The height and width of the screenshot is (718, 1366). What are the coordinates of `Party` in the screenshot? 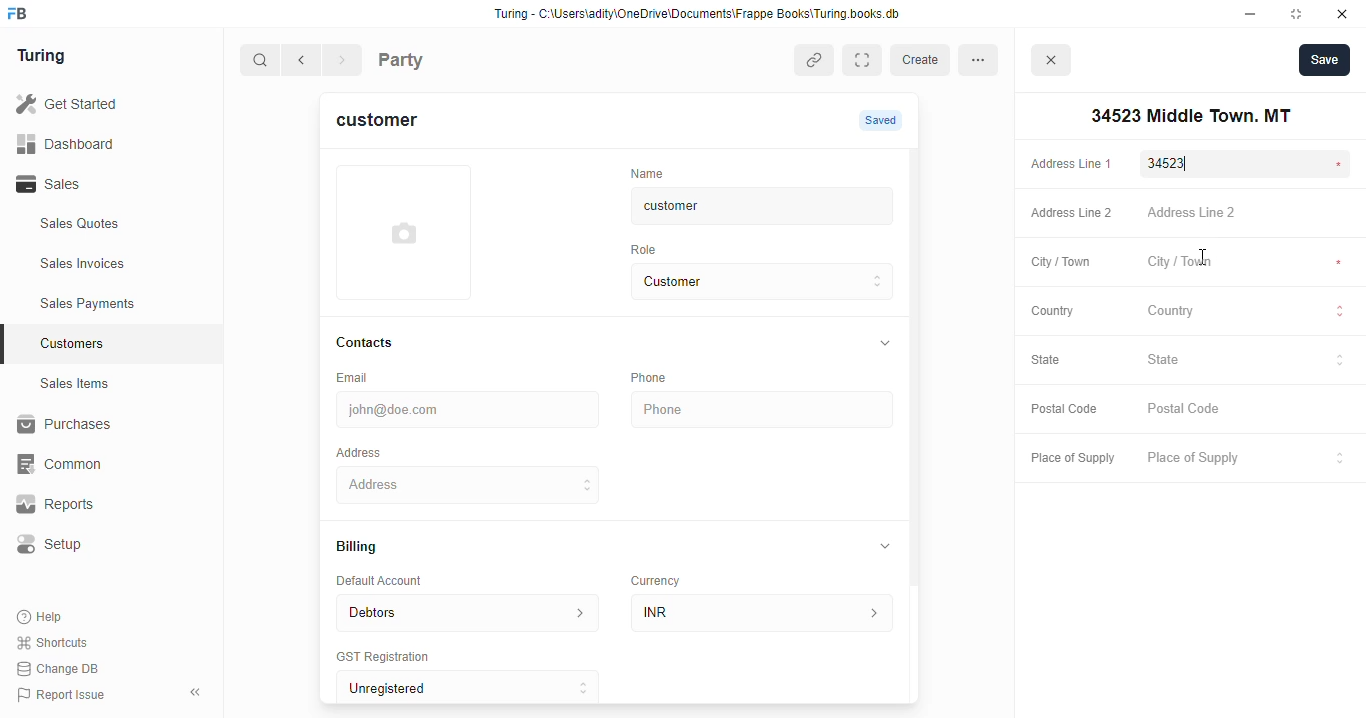 It's located at (442, 58).